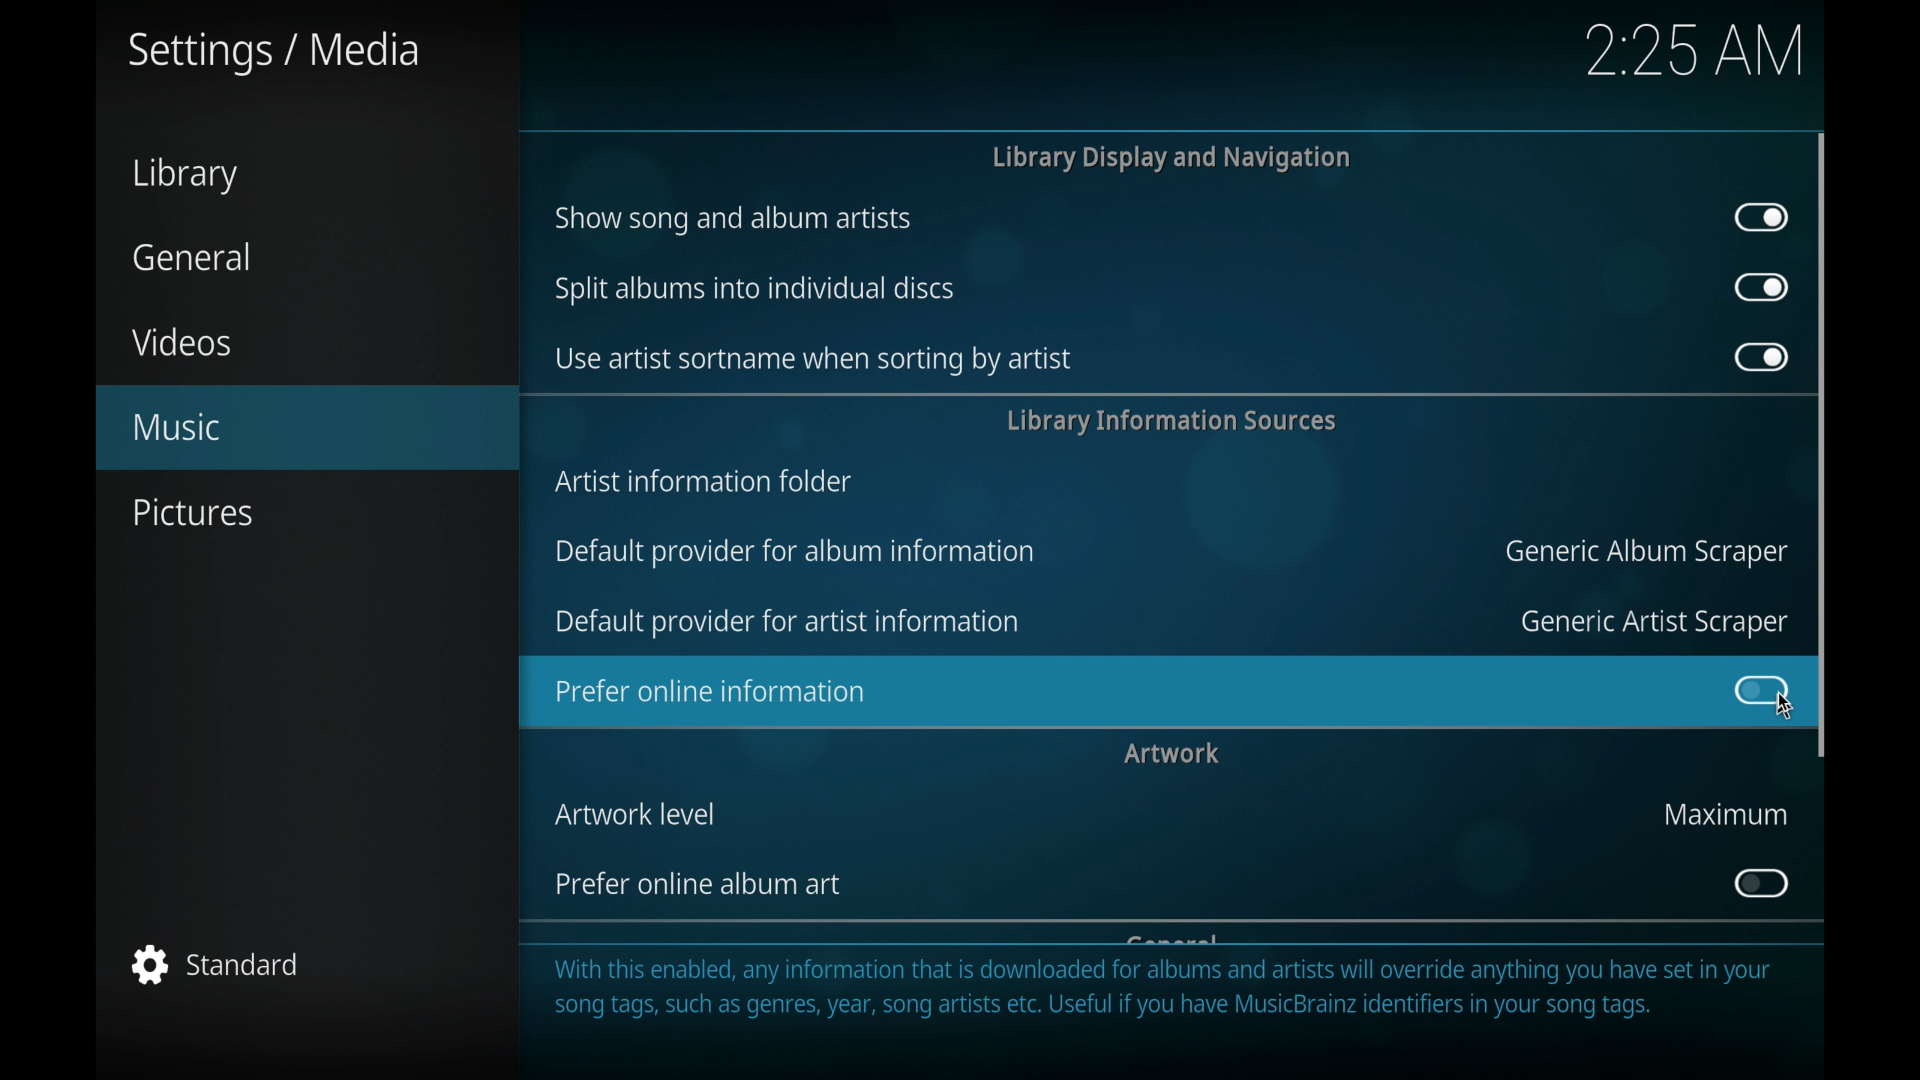  What do you see at coordinates (1174, 754) in the screenshot?
I see `artwork` at bounding box center [1174, 754].